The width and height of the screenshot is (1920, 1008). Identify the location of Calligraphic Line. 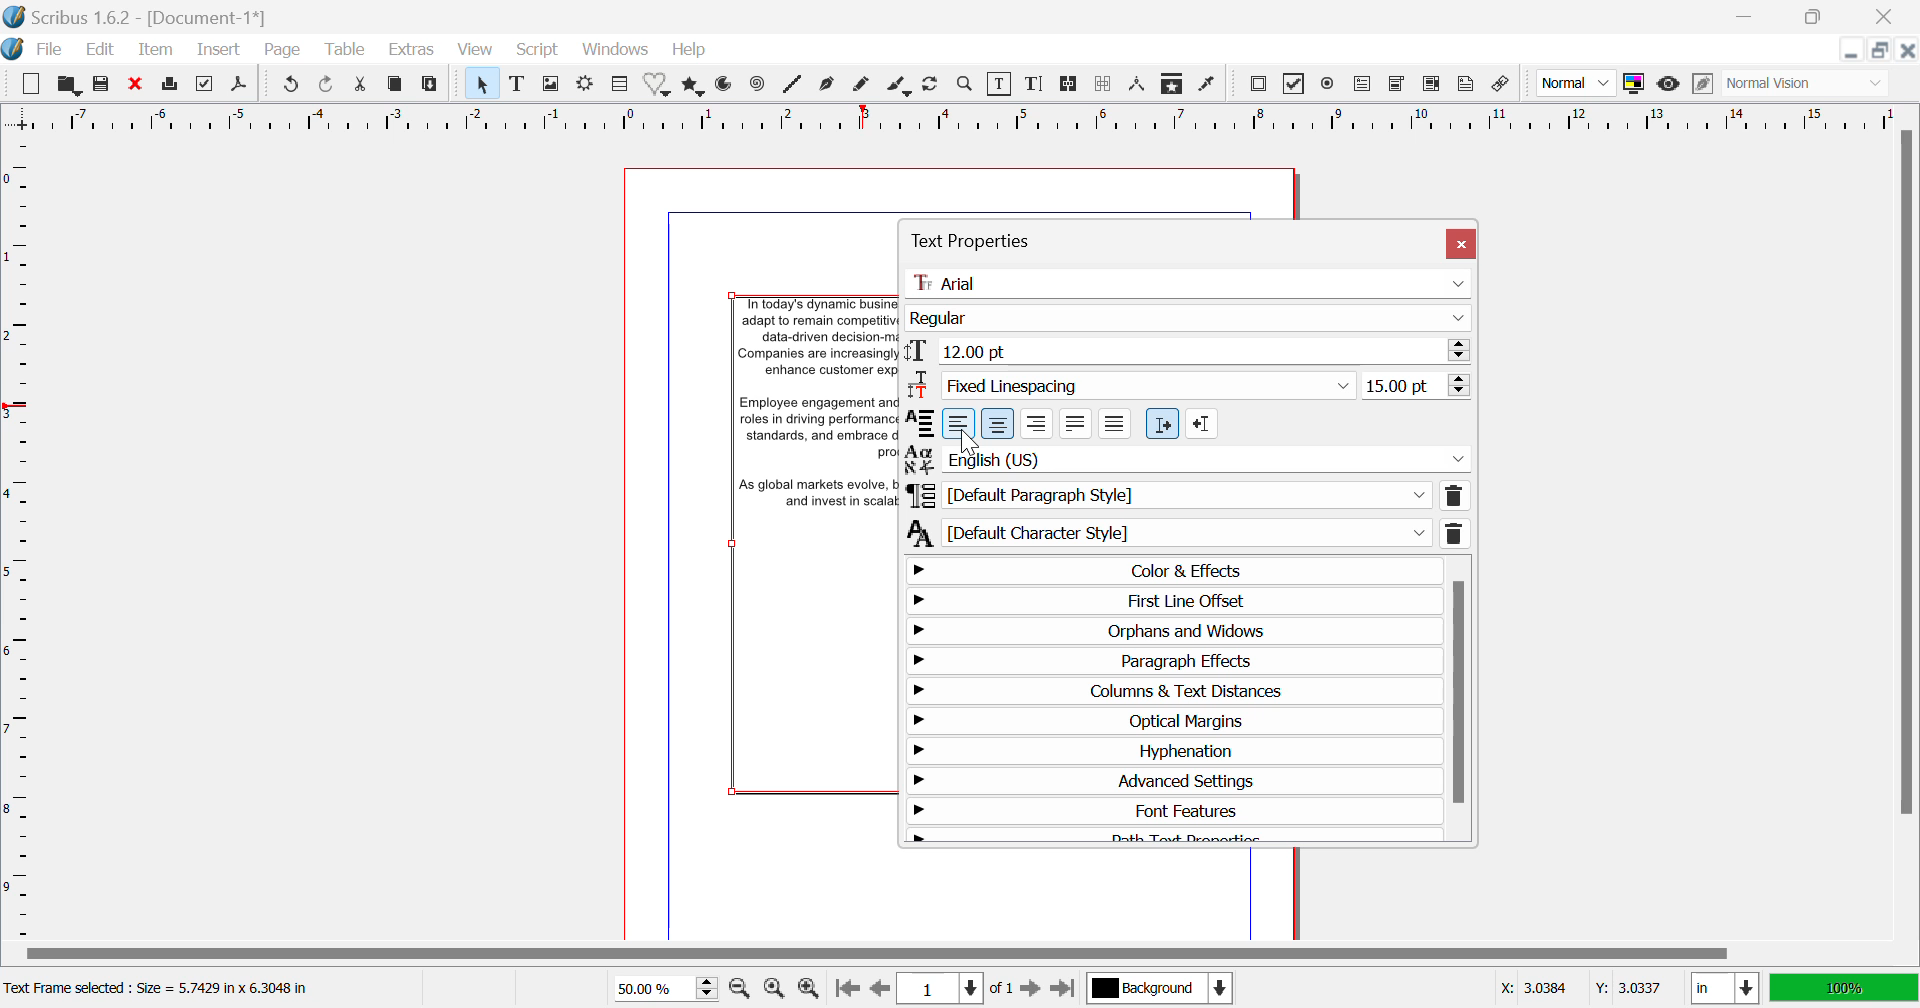
(901, 86).